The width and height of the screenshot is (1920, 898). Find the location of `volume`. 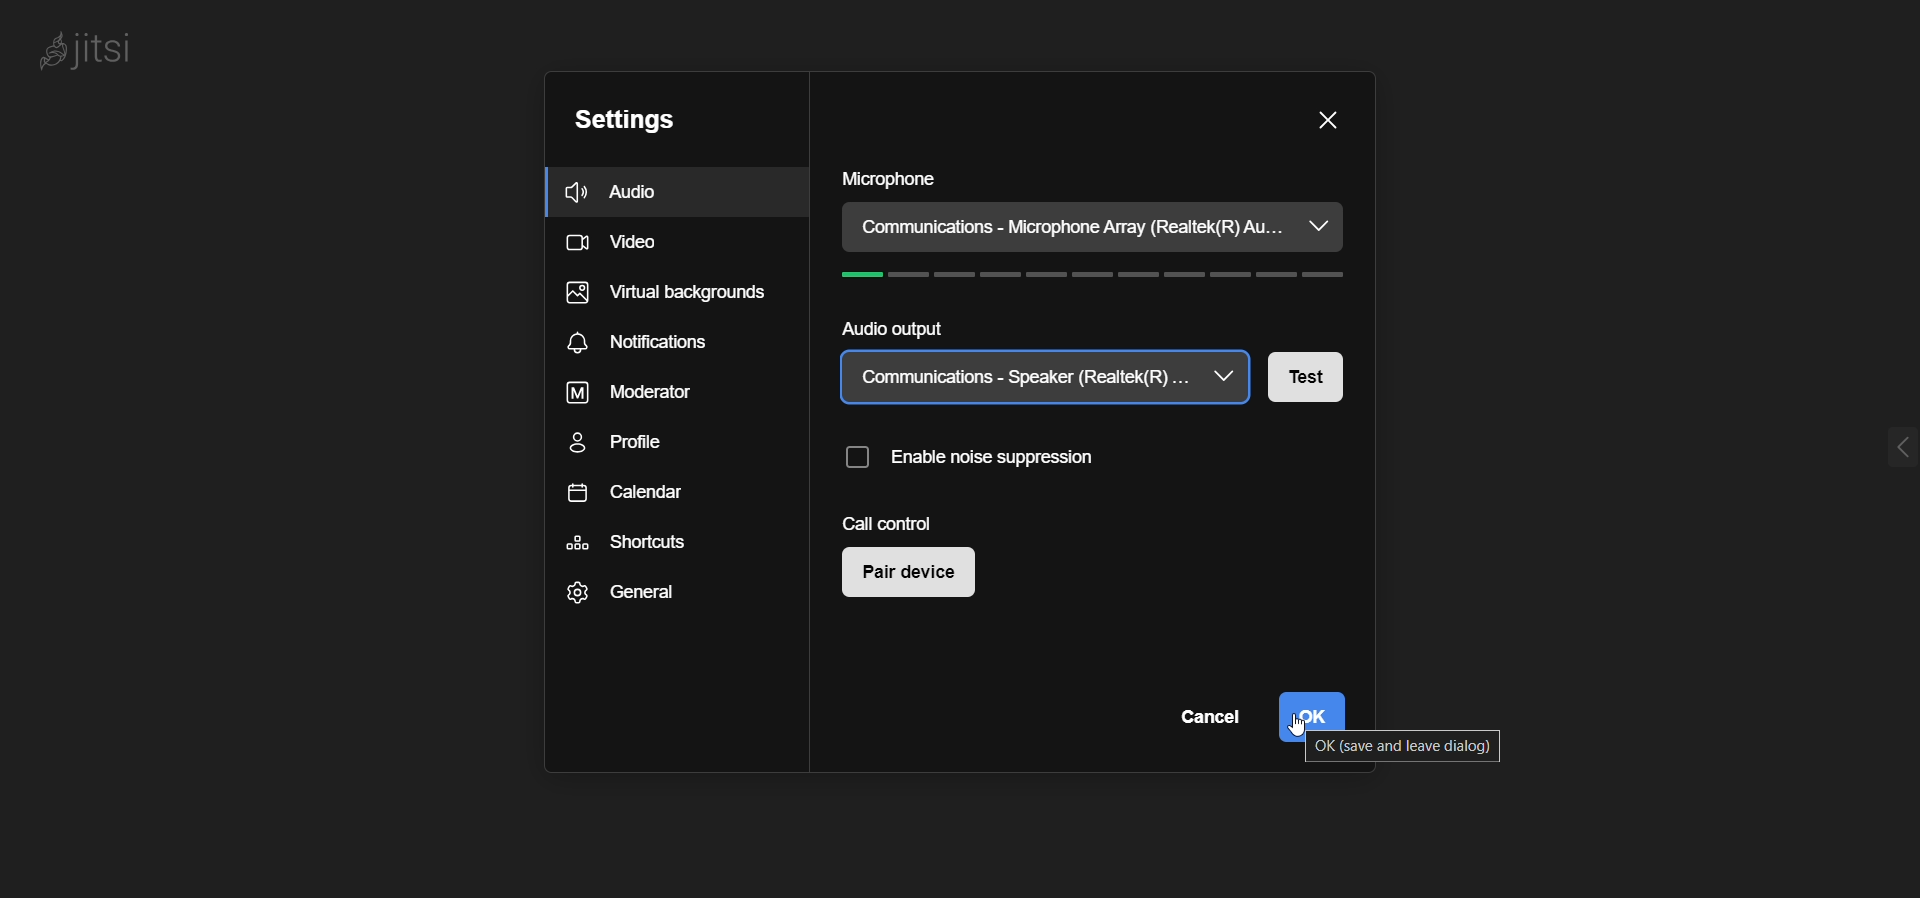

volume is located at coordinates (1103, 278).